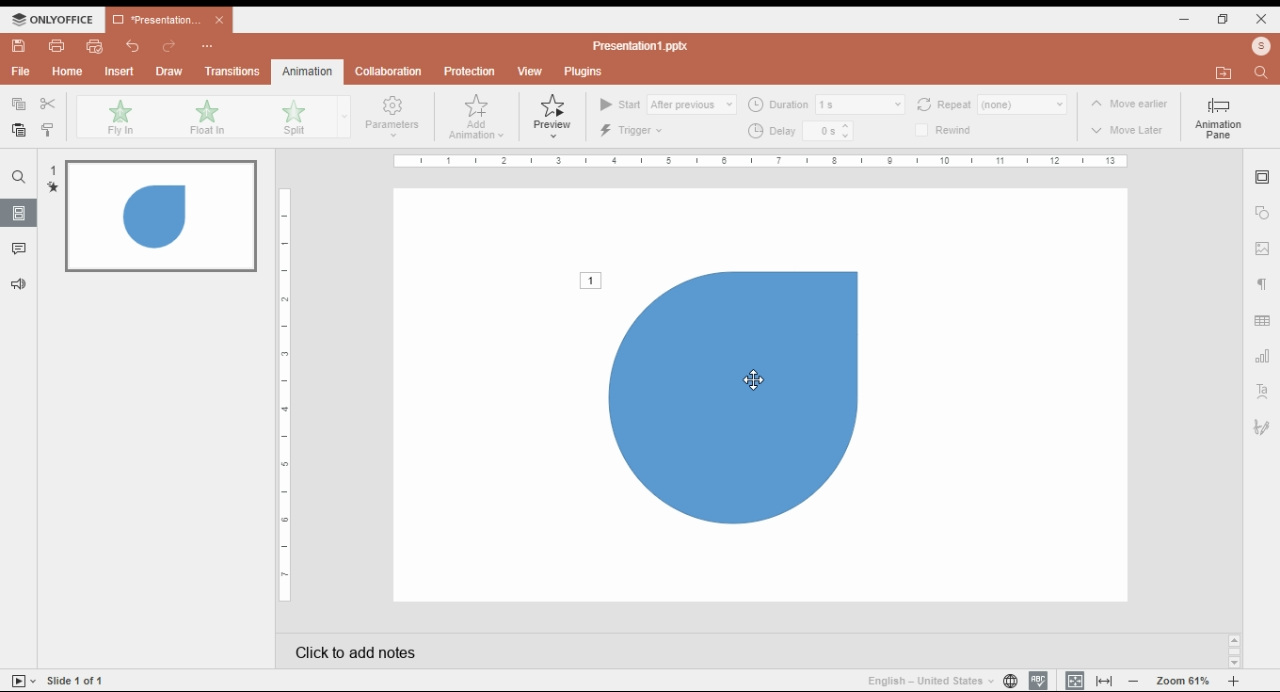 Image resolution: width=1280 pixels, height=692 pixels. What do you see at coordinates (206, 118) in the screenshot?
I see `float in` at bounding box center [206, 118].